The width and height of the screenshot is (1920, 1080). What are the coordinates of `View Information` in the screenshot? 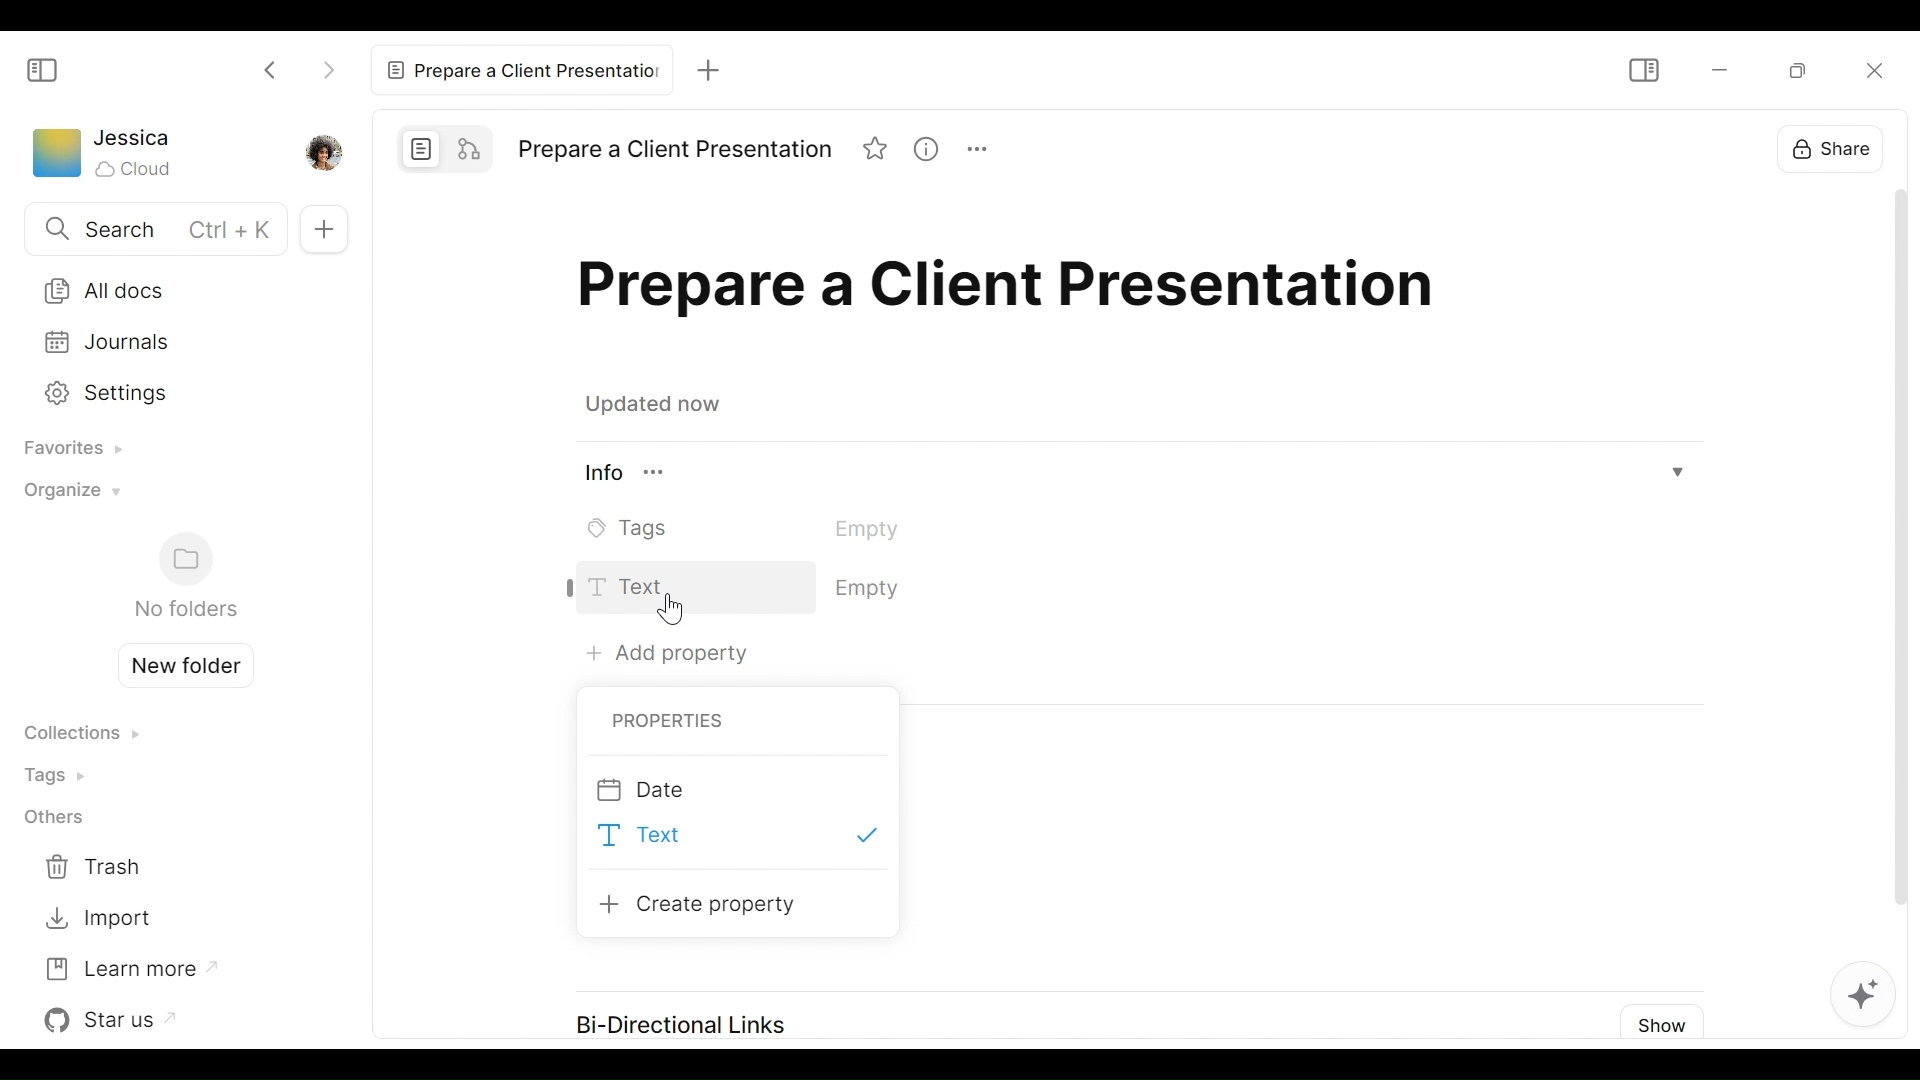 It's located at (934, 151).